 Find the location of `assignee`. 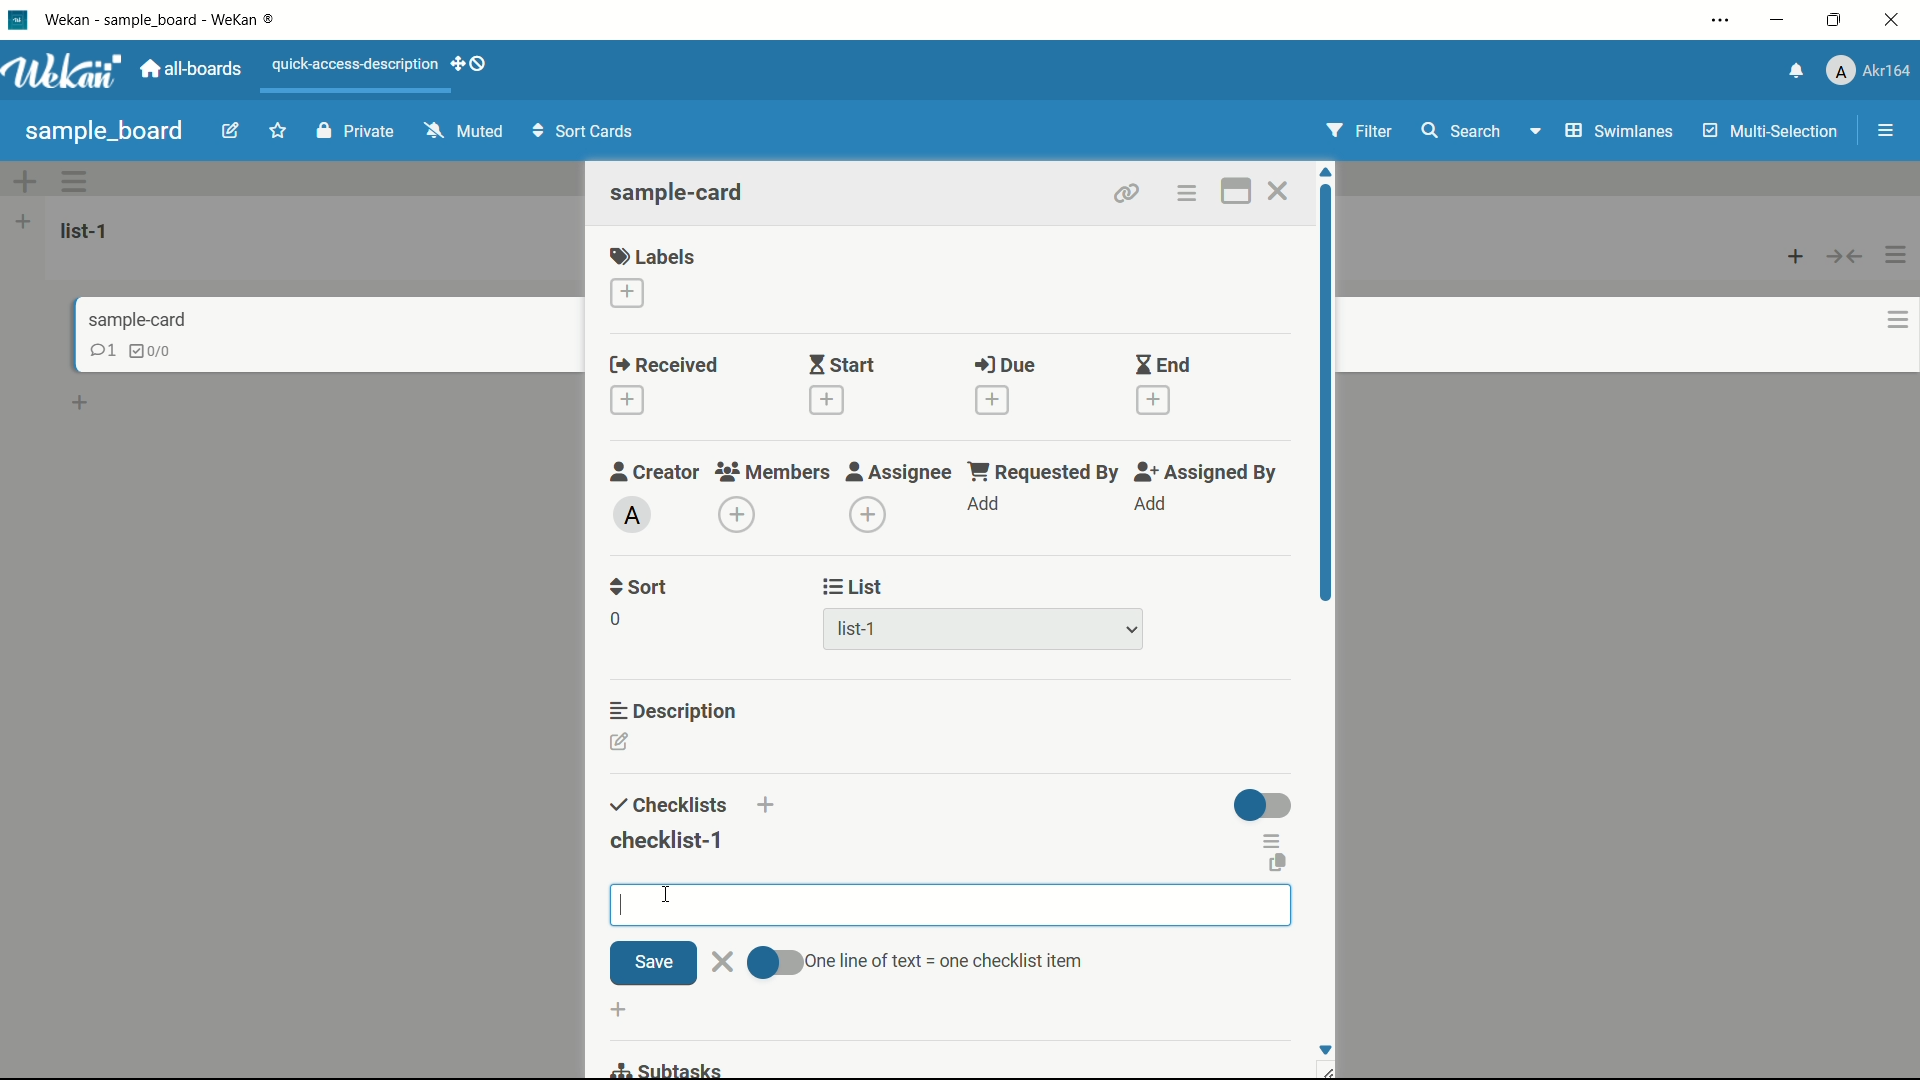

assignee is located at coordinates (899, 474).